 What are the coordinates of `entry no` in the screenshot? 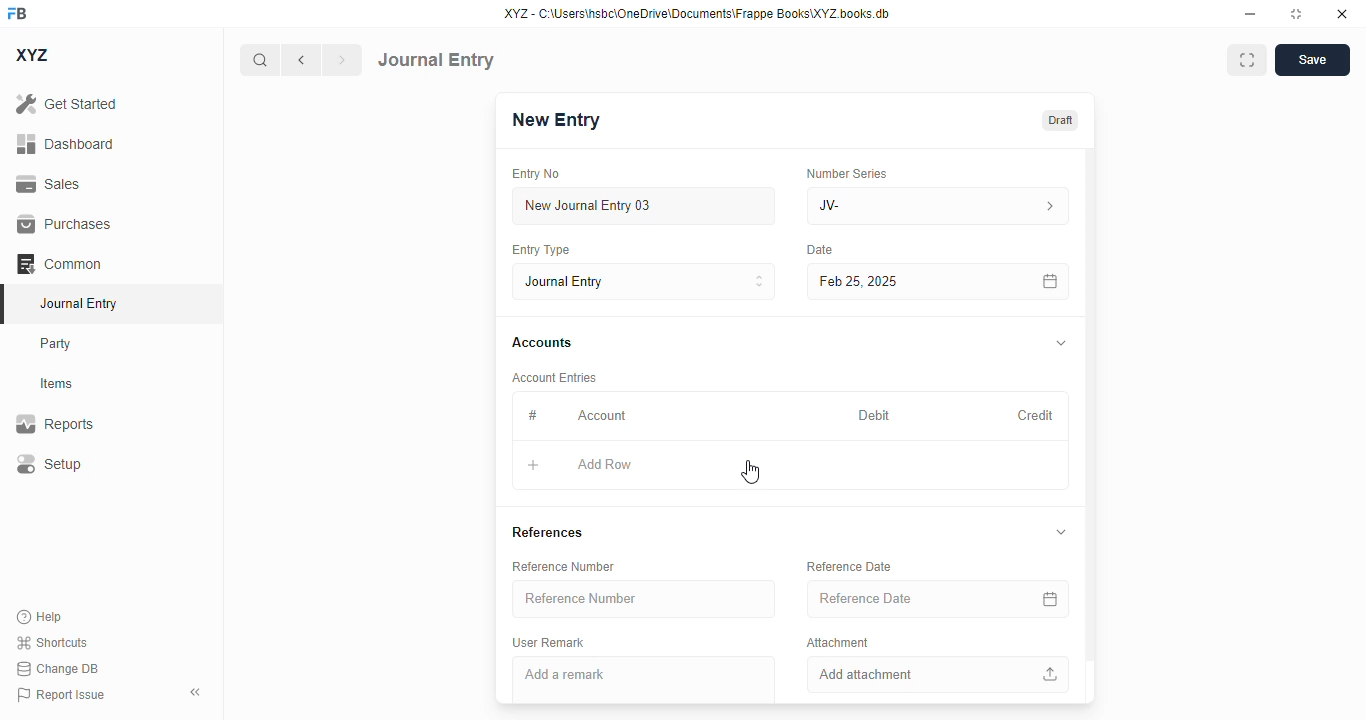 It's located at (536, 174).